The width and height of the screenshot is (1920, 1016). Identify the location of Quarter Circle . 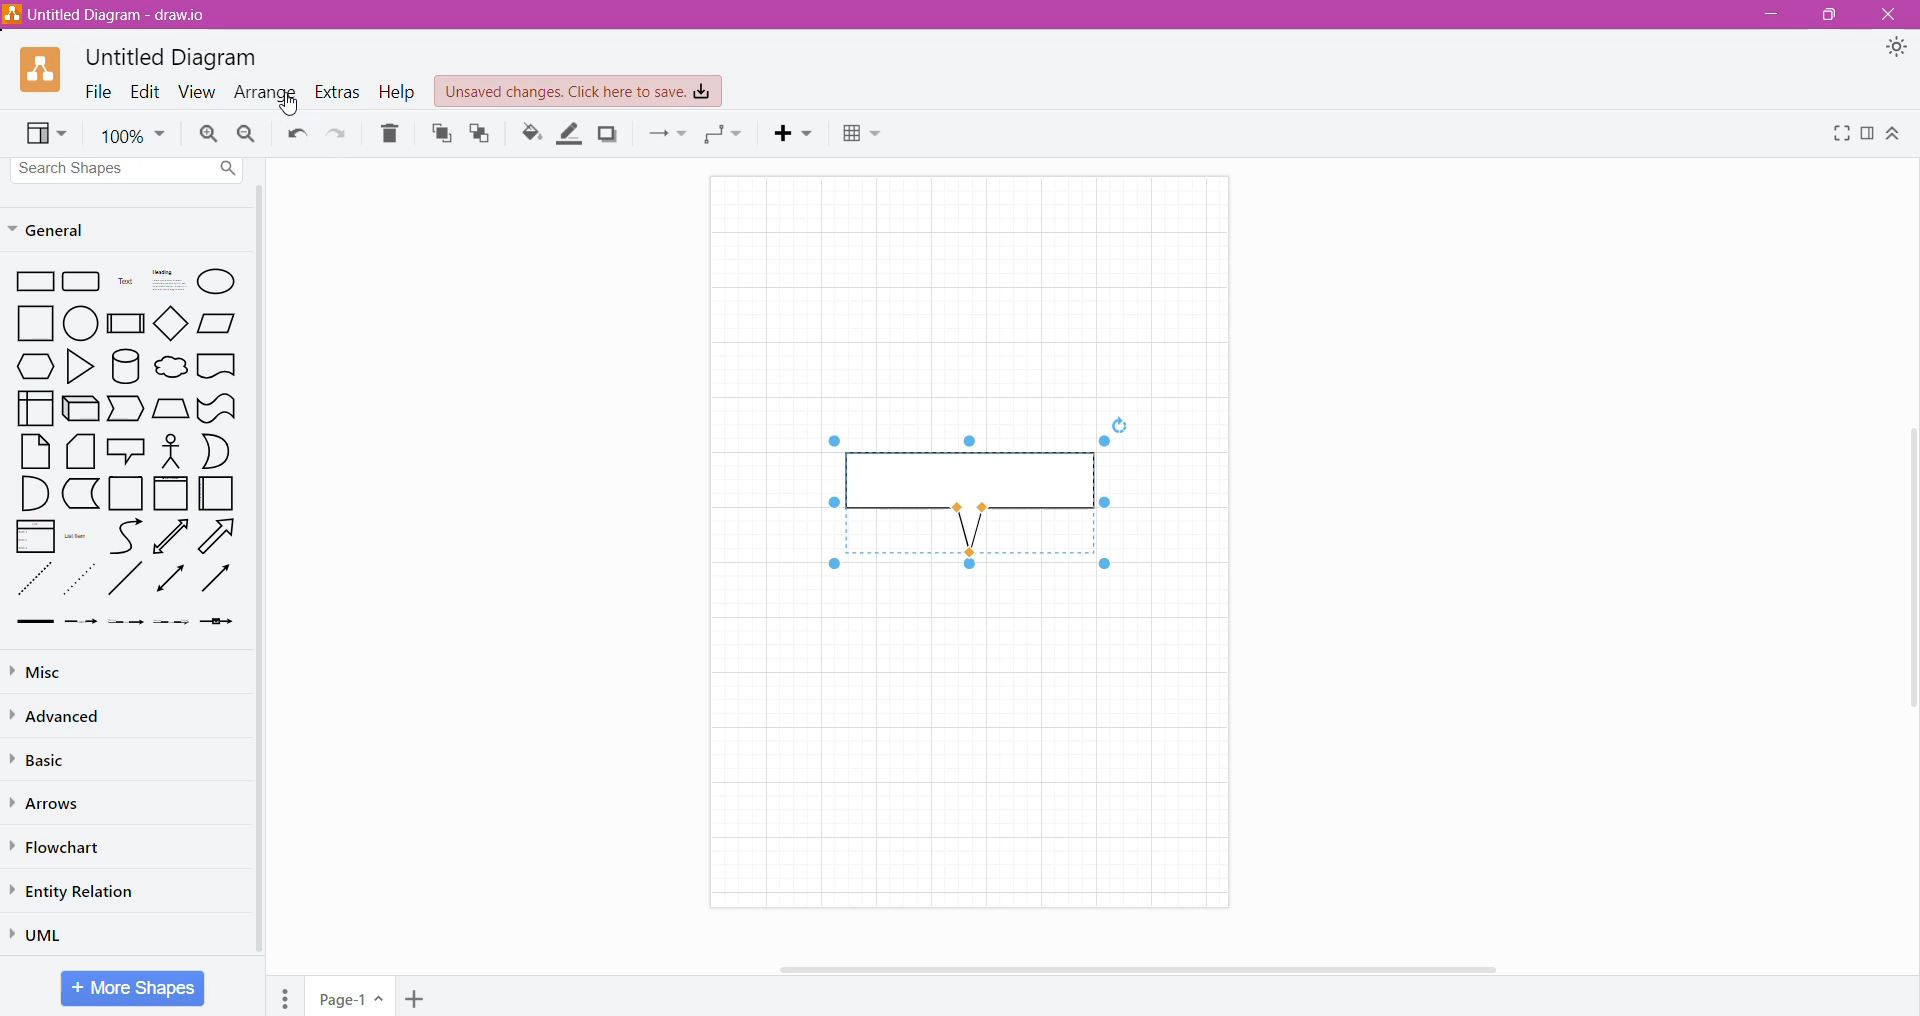
(33, 493).